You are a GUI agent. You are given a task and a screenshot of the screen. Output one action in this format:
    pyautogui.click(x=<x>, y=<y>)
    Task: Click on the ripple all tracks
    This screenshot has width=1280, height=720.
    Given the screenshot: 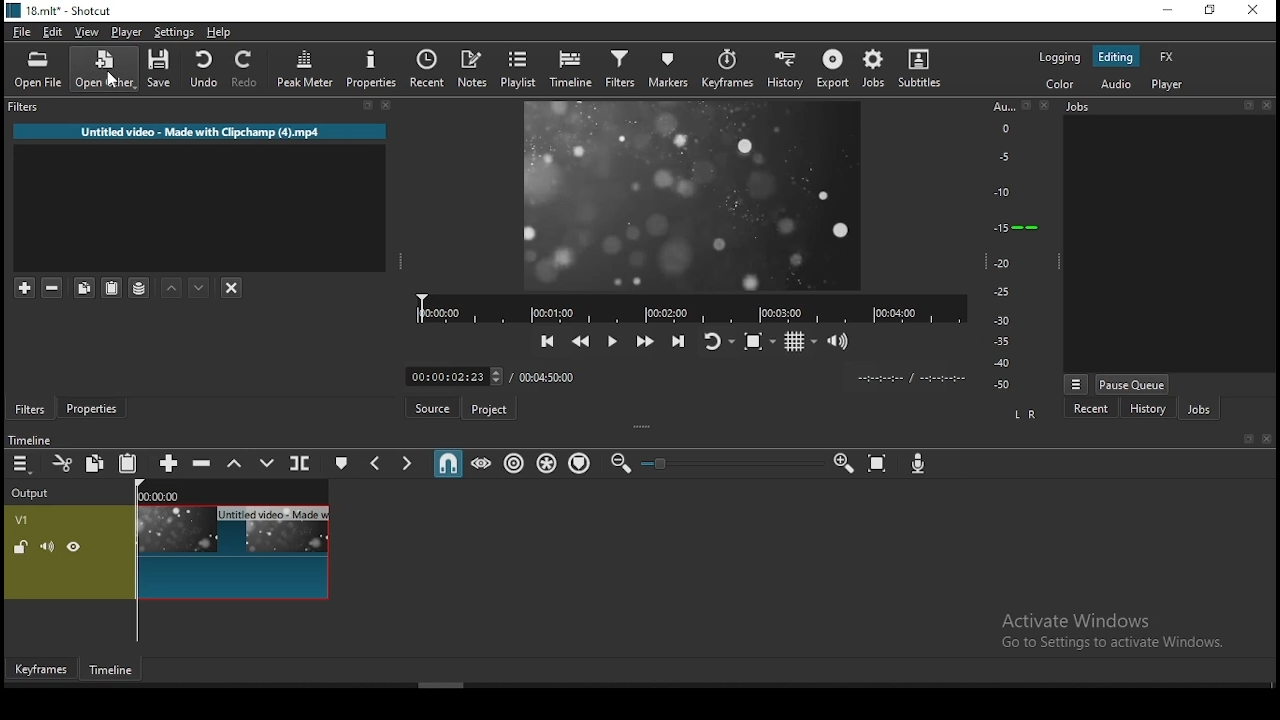 What is the action you would take?
    pyautogui.click(x=547, y=463)
    